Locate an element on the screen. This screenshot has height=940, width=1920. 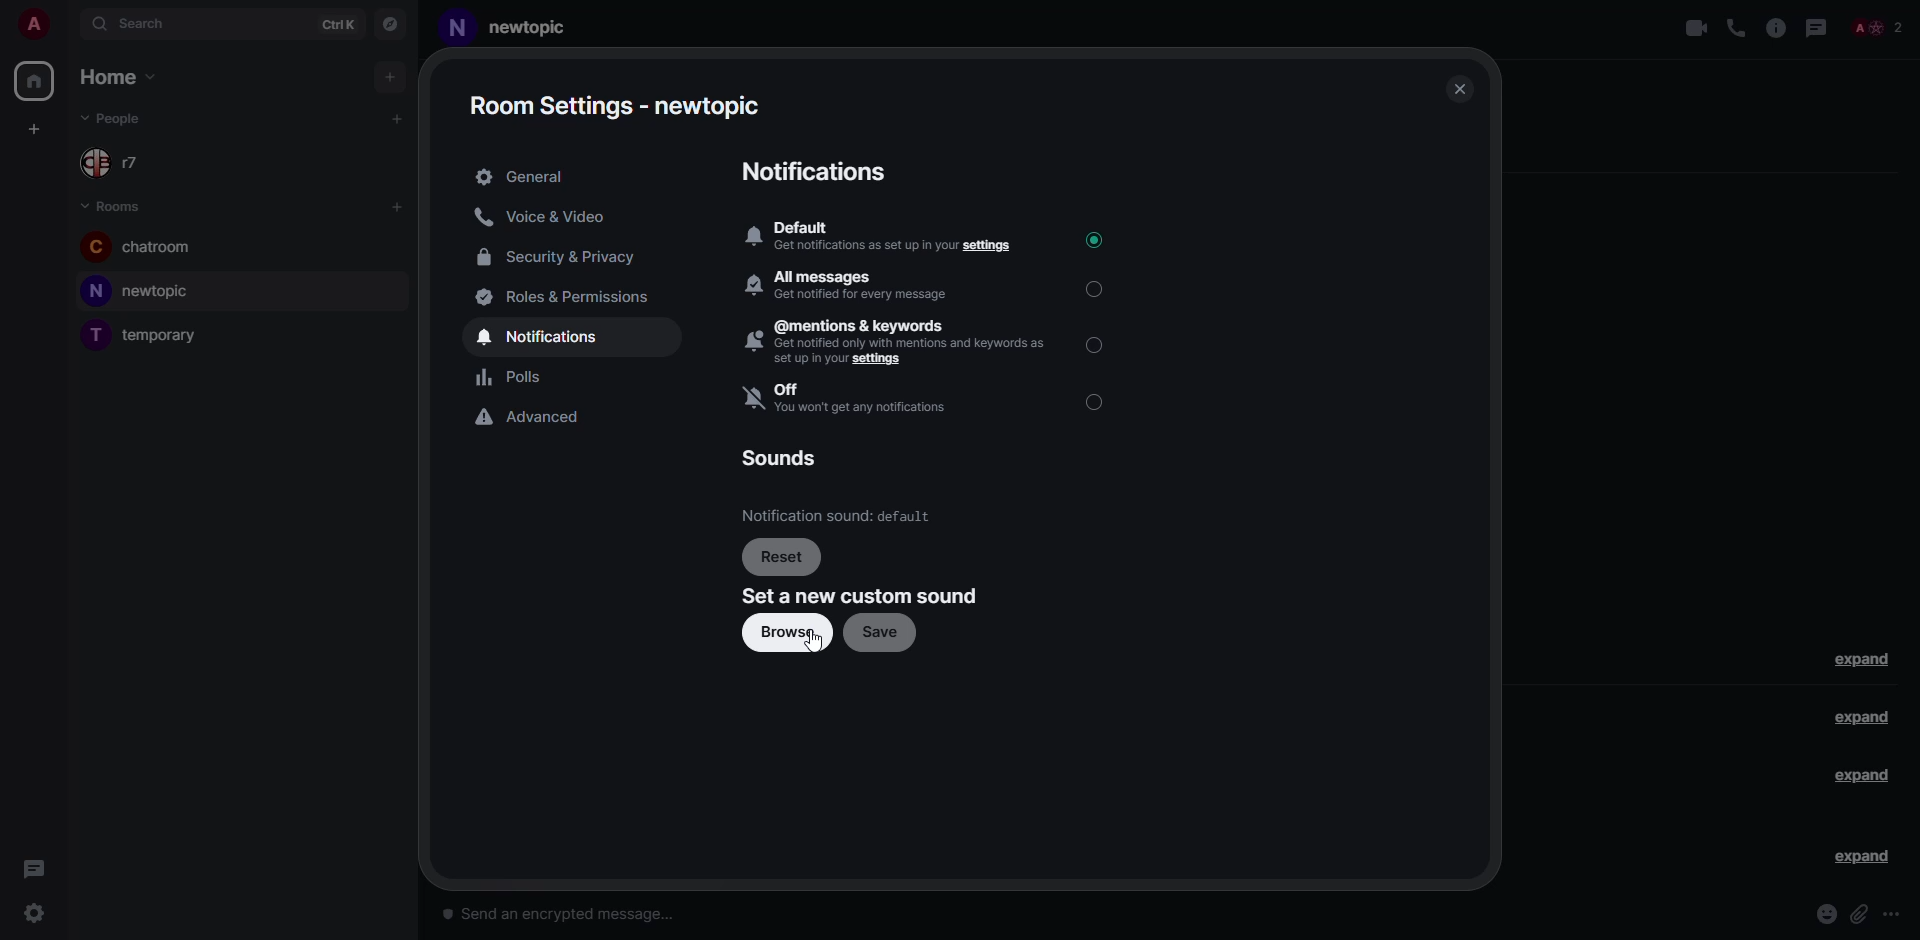
send an encrypted message is located at coordinates (571, 916).